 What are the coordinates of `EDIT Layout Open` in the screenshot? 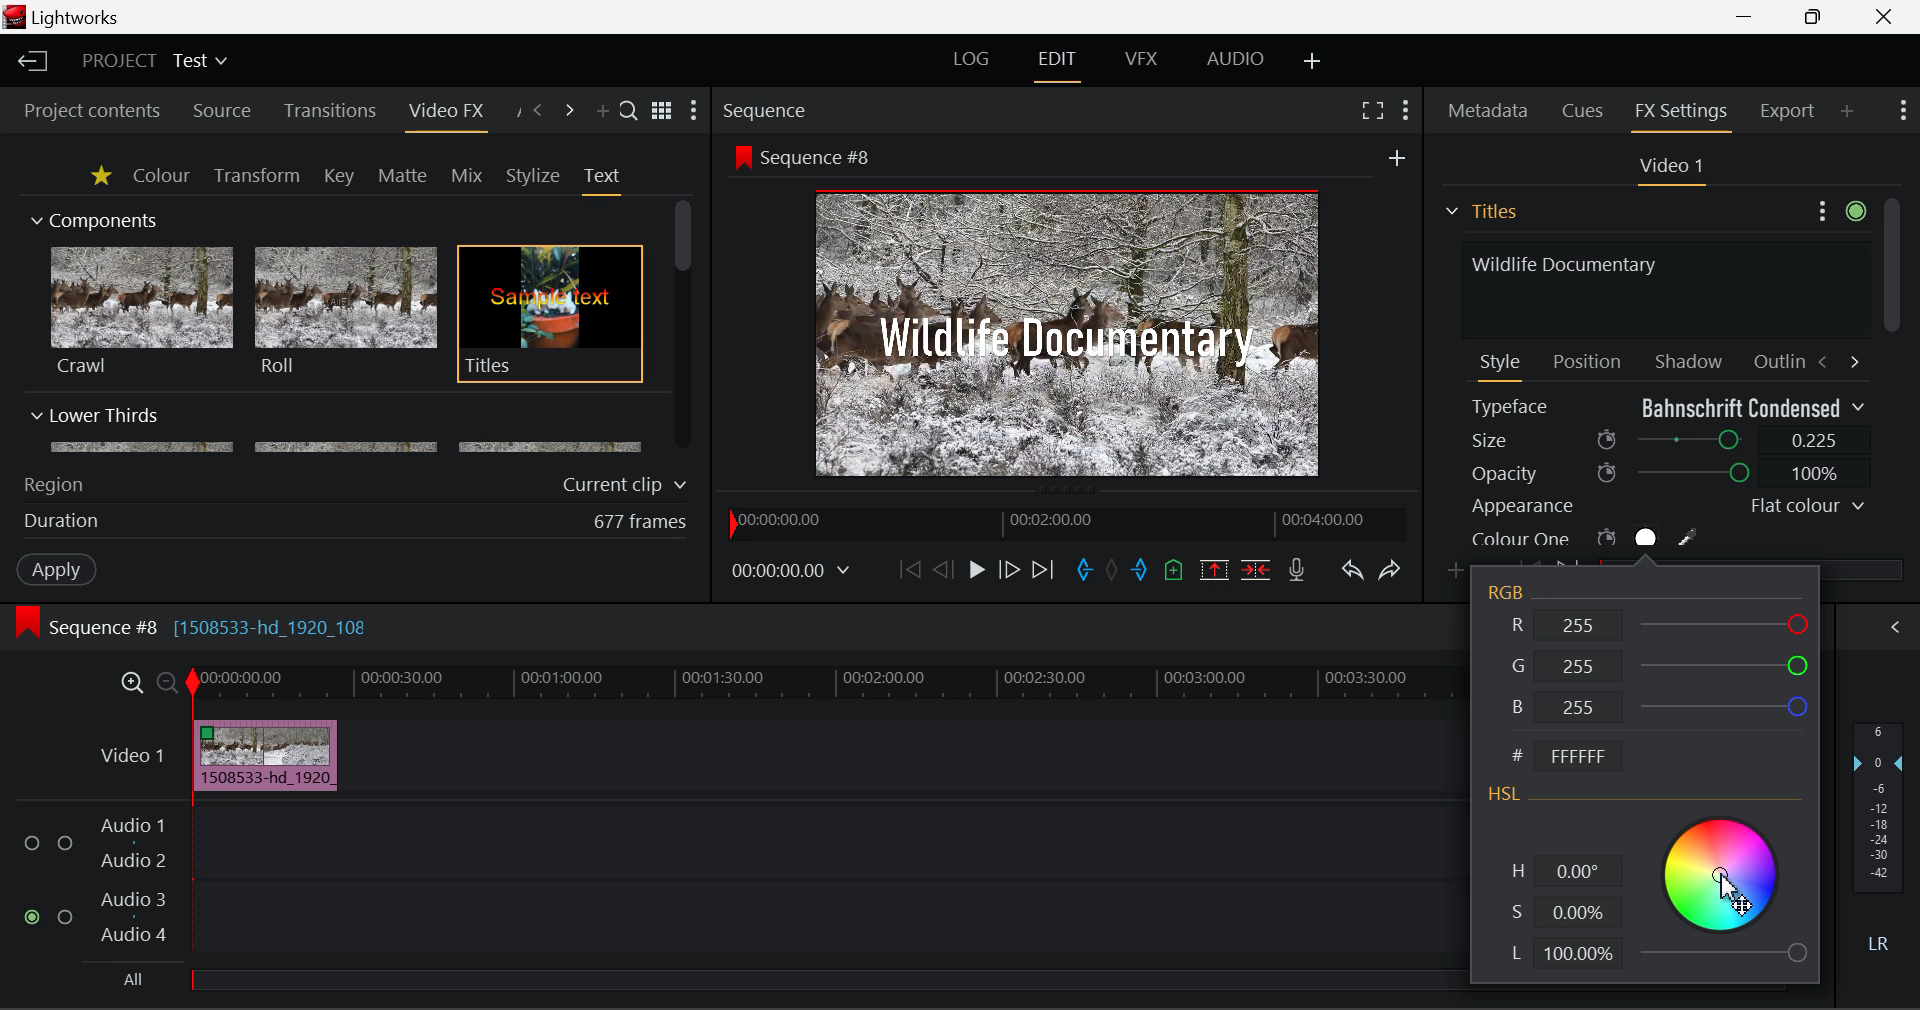 It's located at (1061, 66).